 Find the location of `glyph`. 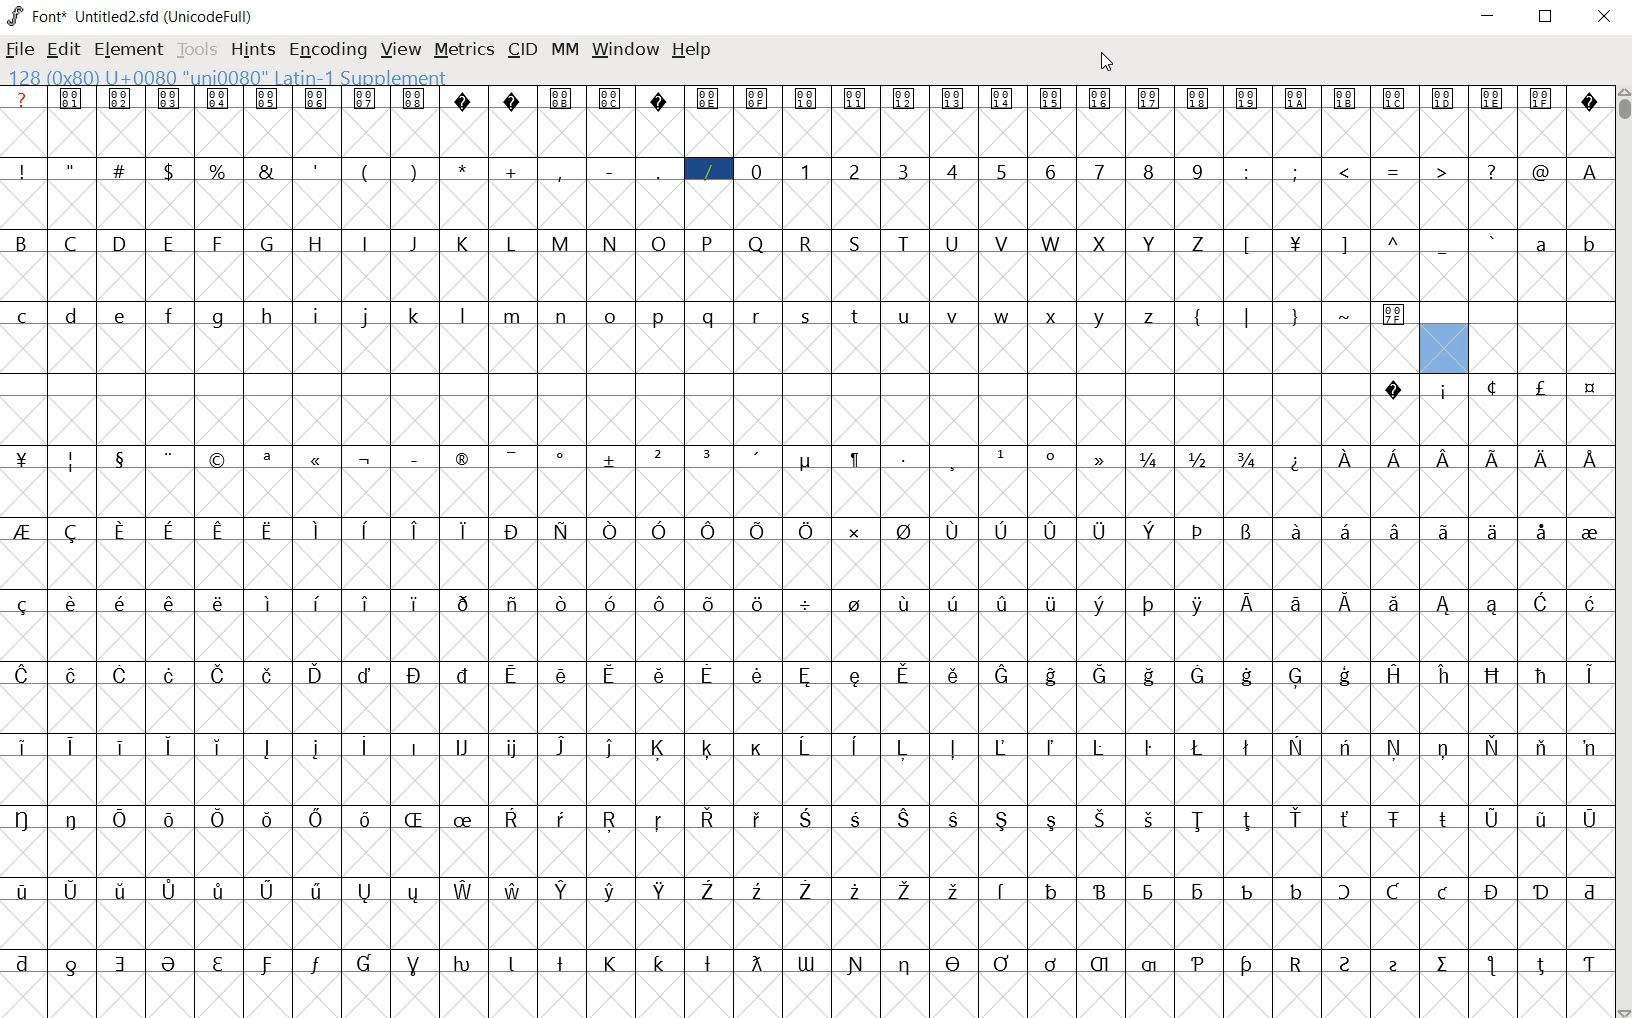

glyph is located at coordinates (416, 316).